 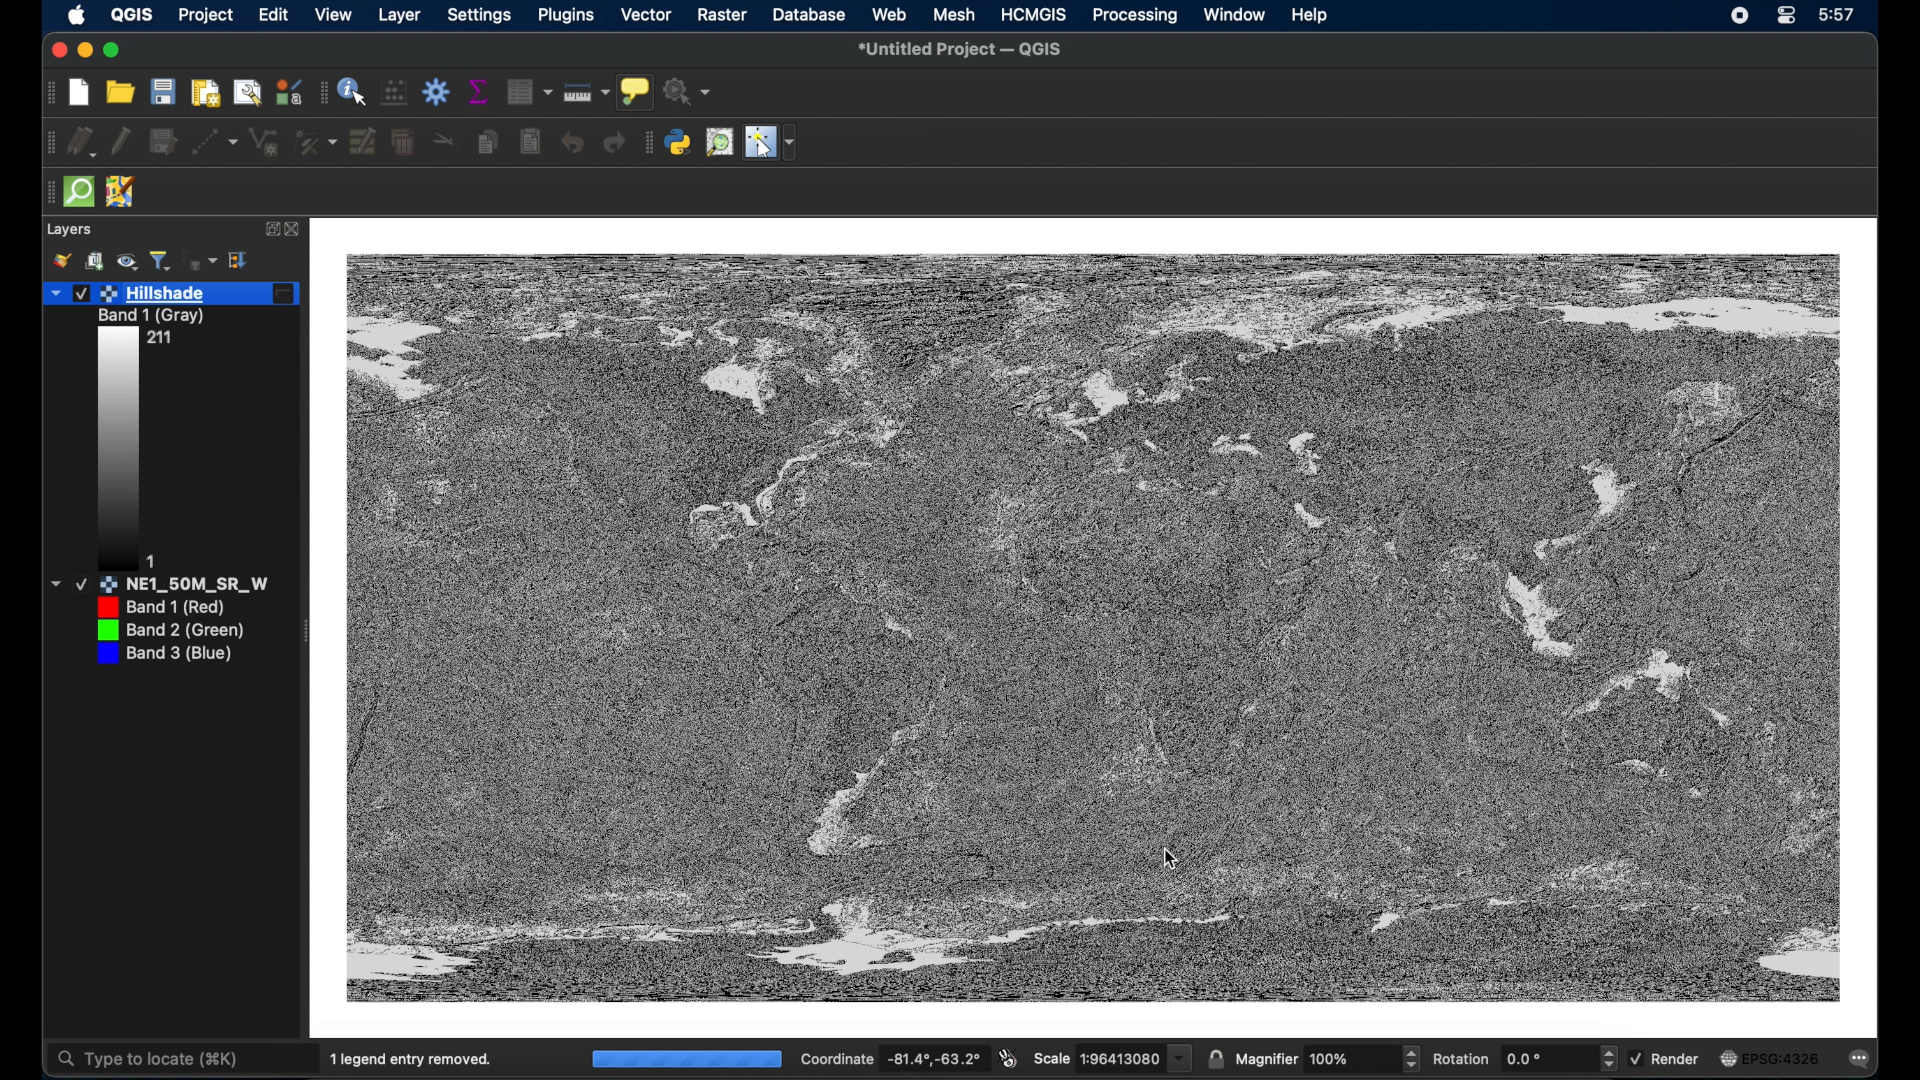 What do you see at coordinates (890, 15) in the screenshot?
I see `web` at bounding box center [890, 15].